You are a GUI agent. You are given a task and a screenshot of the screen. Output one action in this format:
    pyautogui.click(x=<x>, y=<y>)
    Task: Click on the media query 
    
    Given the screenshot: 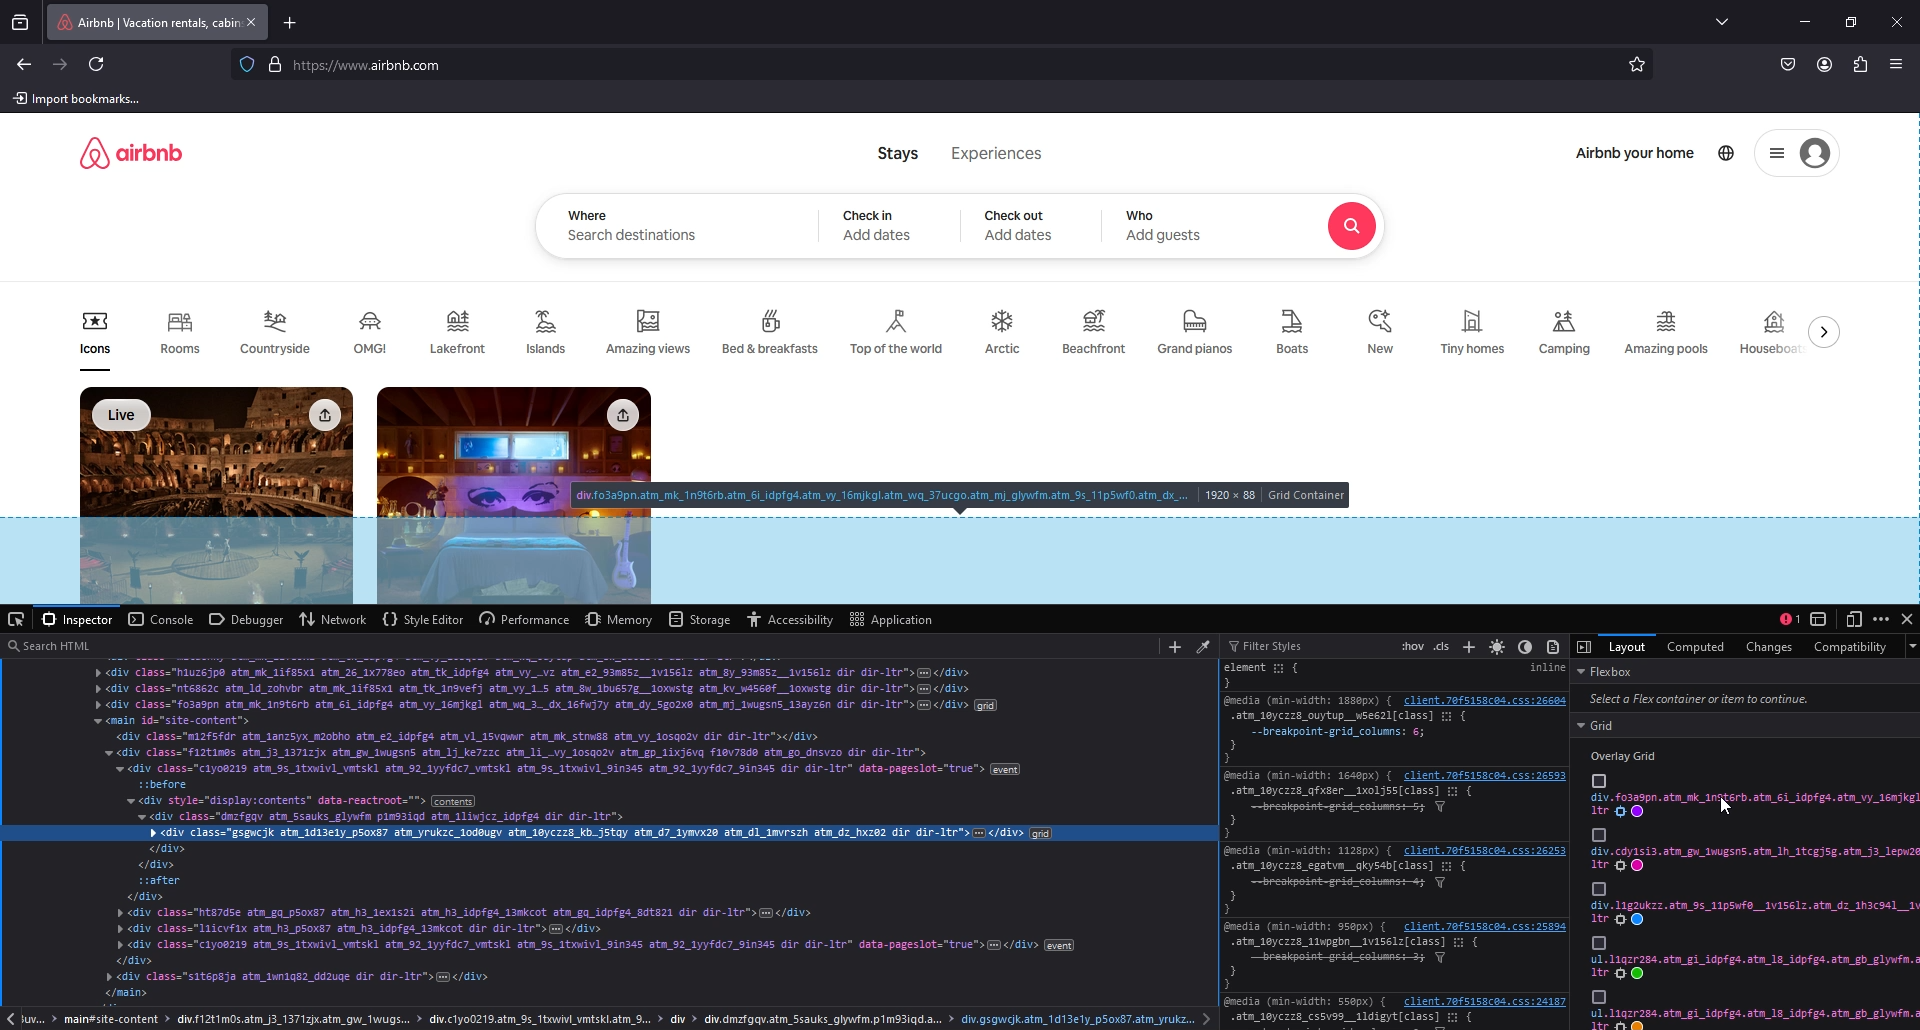 What is the action you would take?
    pyautogui.click(x=1304, y=700)
    